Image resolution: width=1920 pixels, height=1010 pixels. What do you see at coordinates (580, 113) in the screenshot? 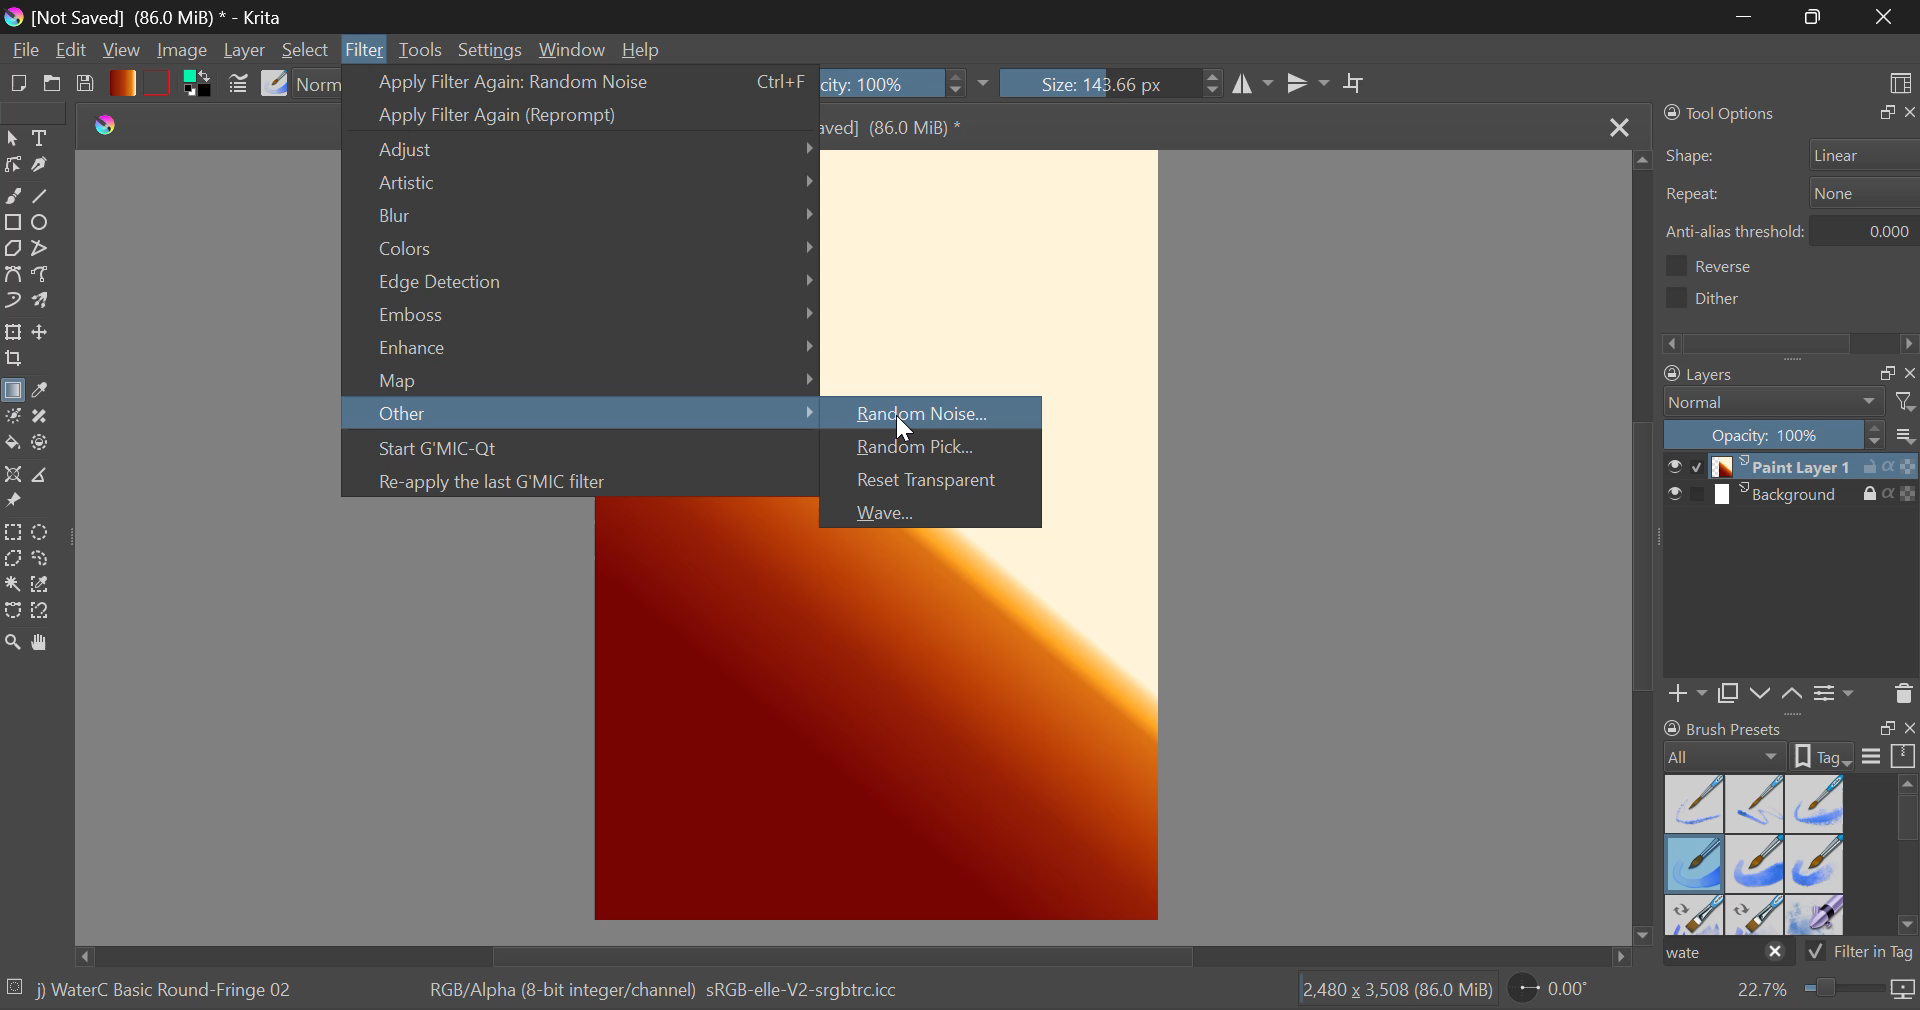
I see `Apply Filter Again - Reprompted` at bounding box center [580, 113].